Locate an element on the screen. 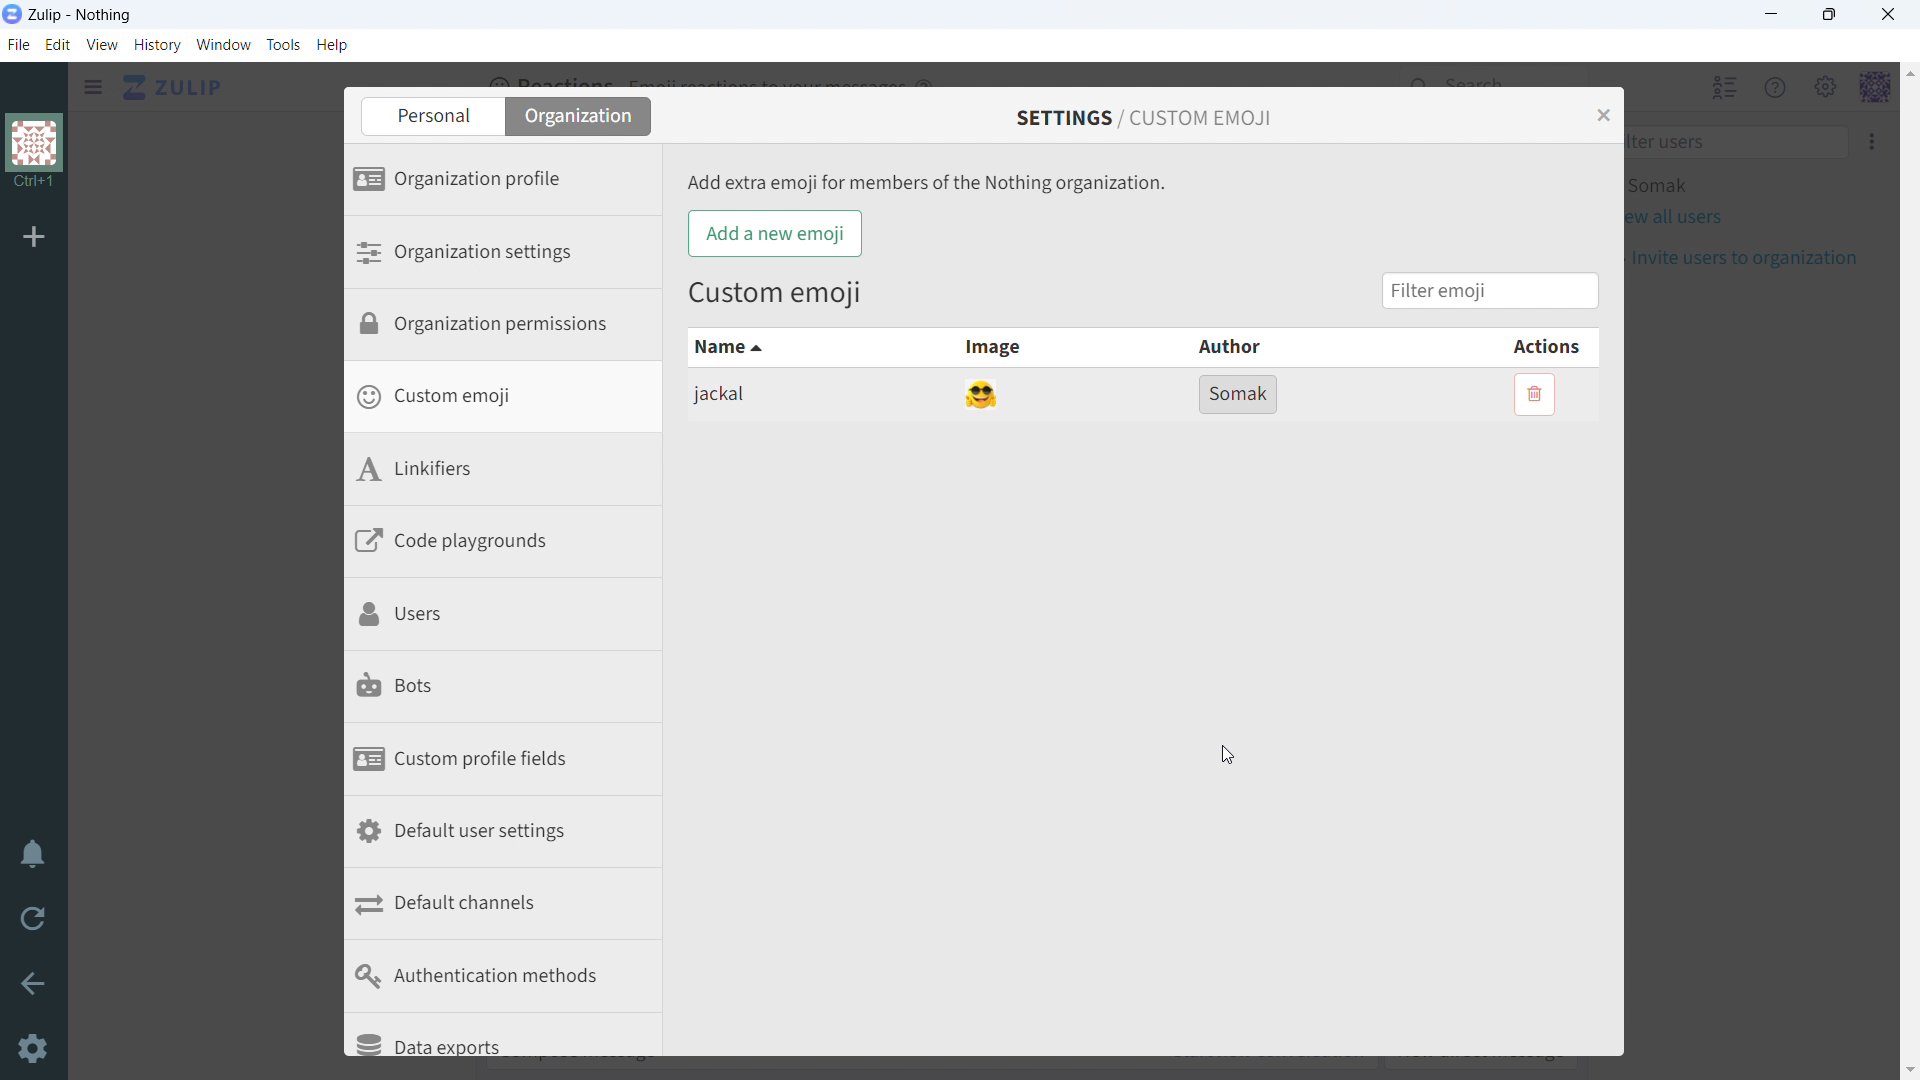  go to home view is located at coordinates (173, 88).